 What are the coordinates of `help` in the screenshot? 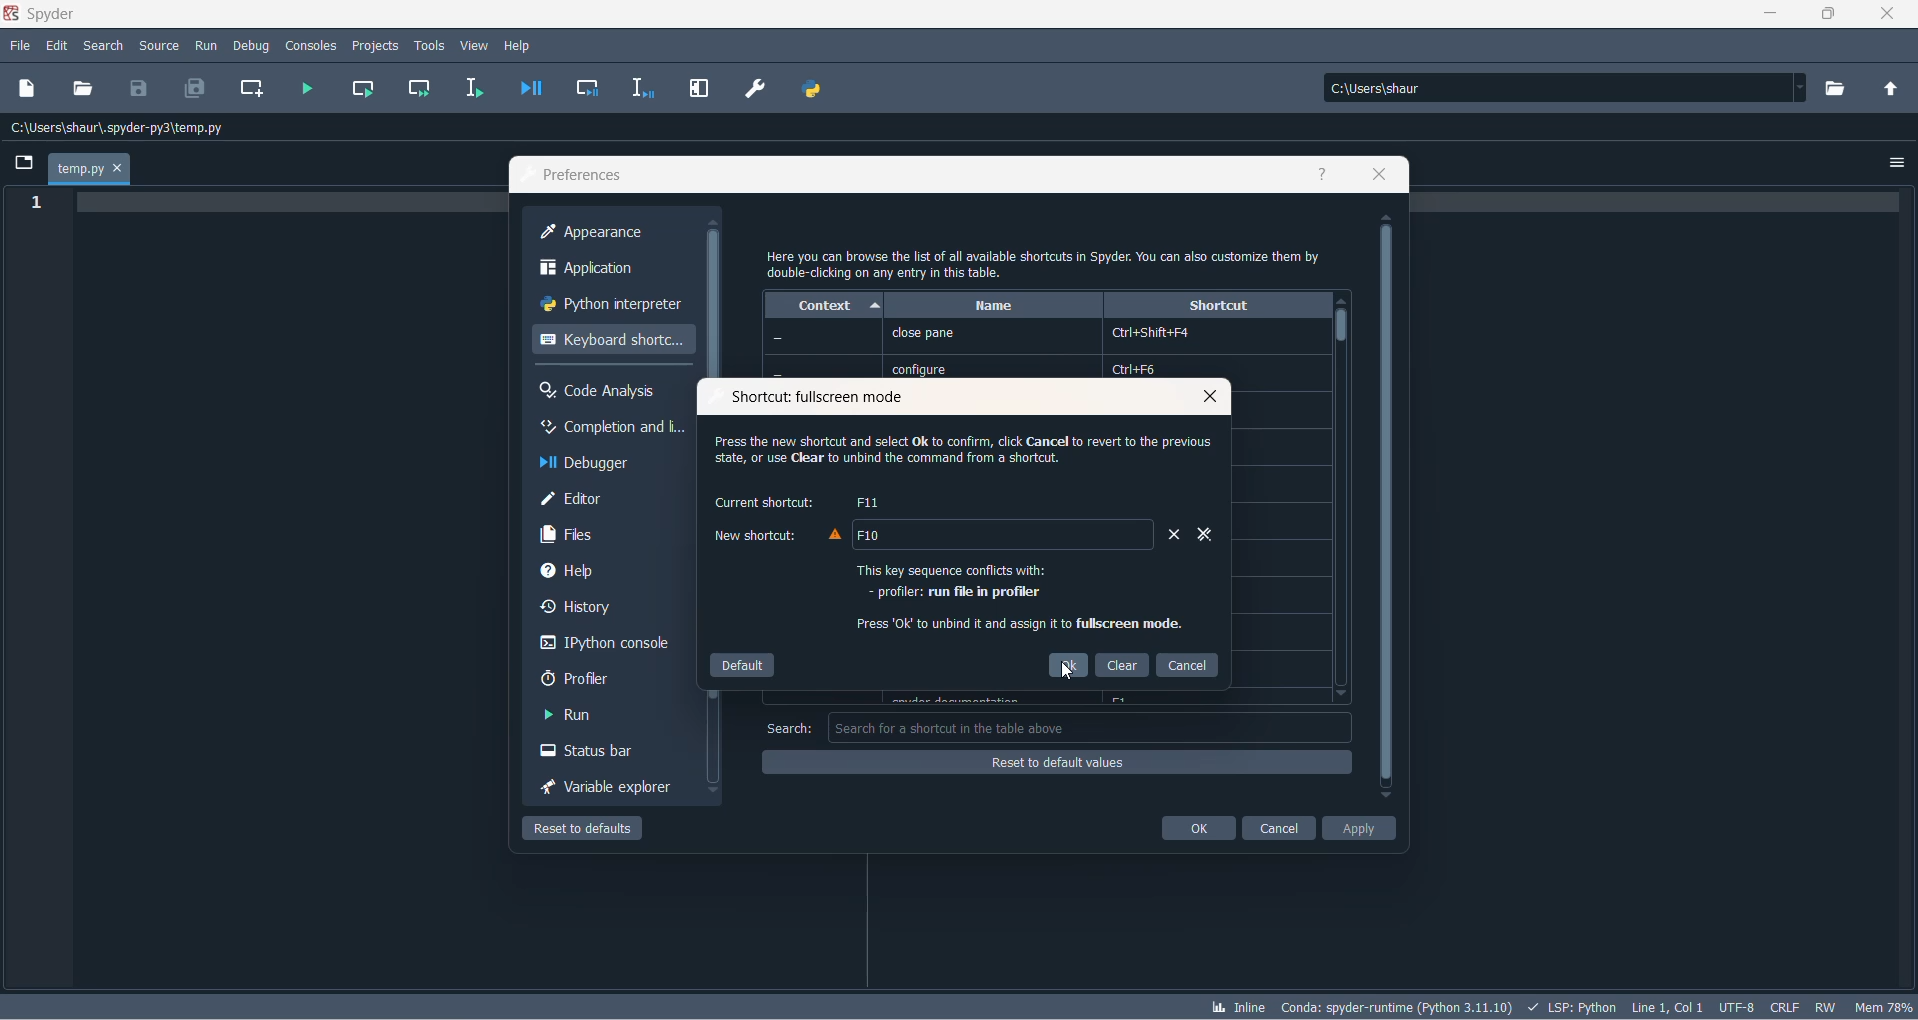 It's located at (523, 44).